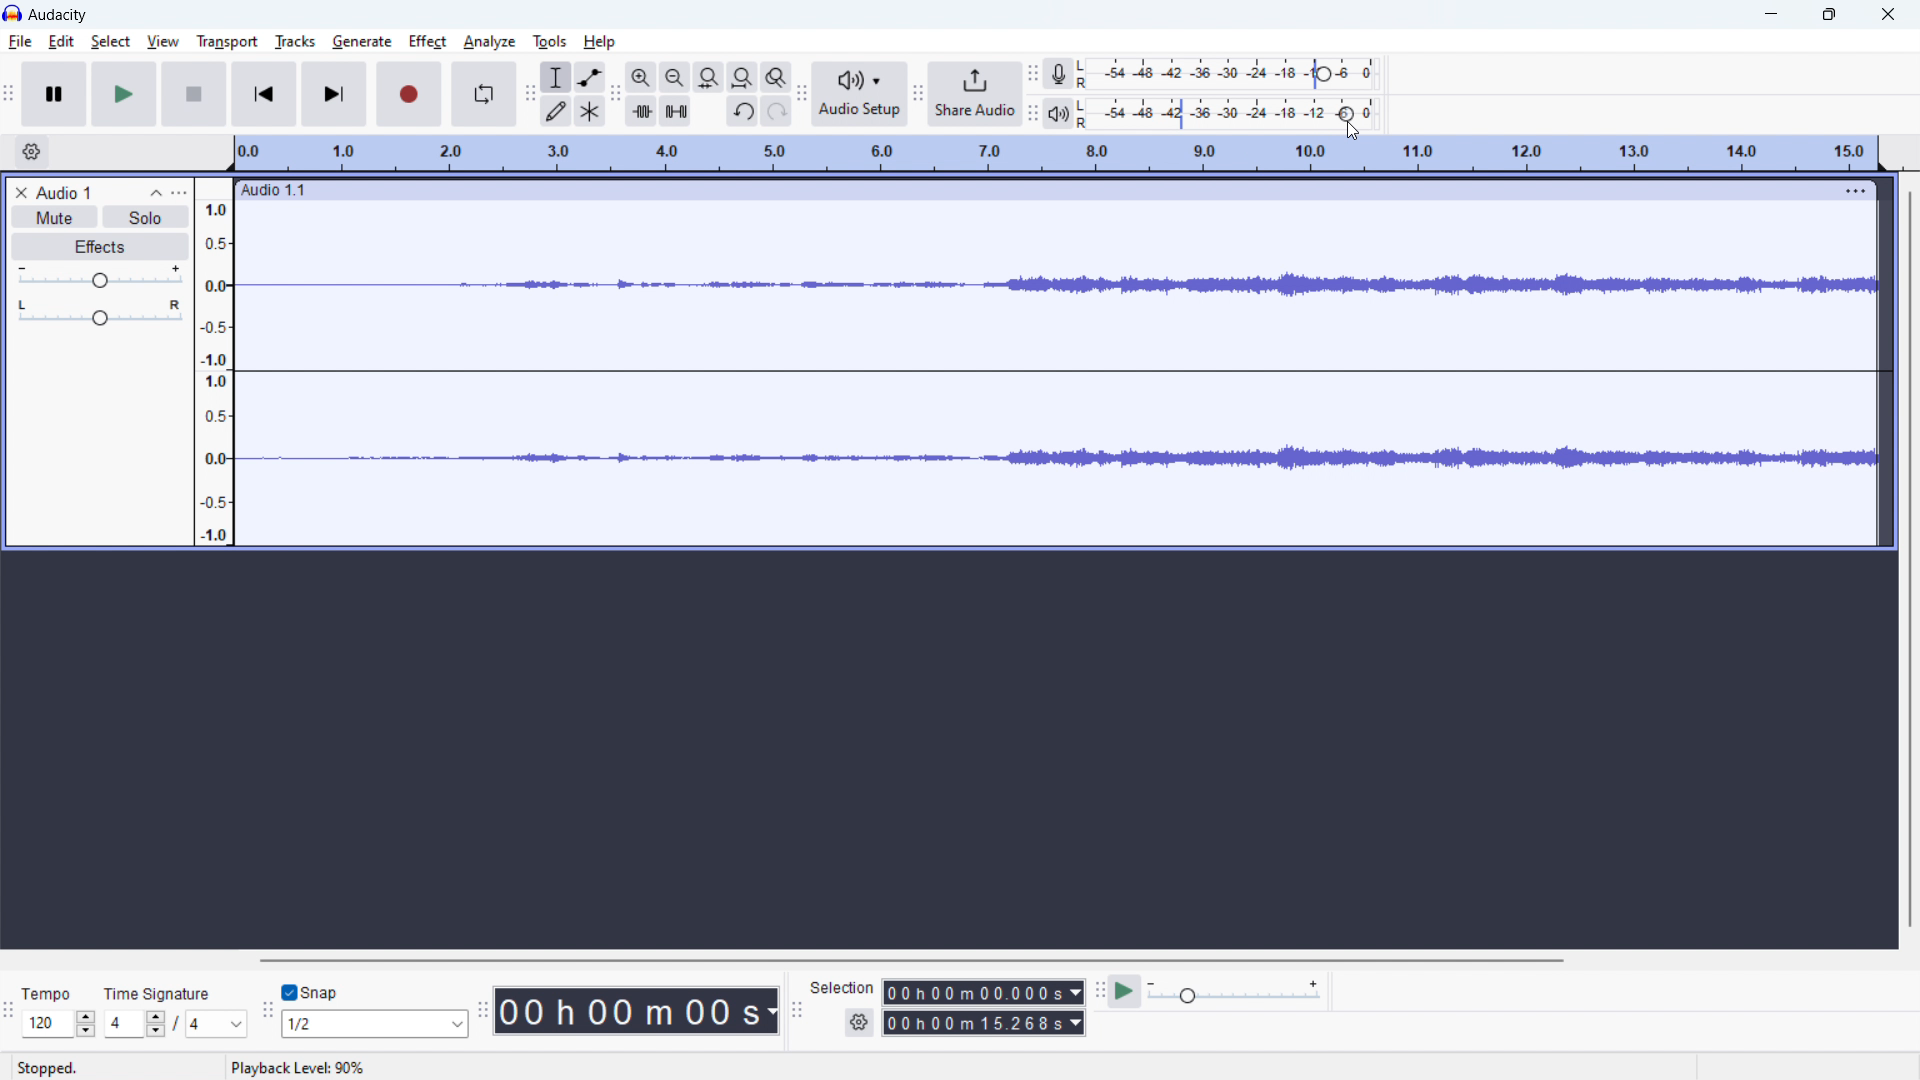 The height and width of the screenshot is (1080, 1920). I want to click on amplitude, so click(214, 363).